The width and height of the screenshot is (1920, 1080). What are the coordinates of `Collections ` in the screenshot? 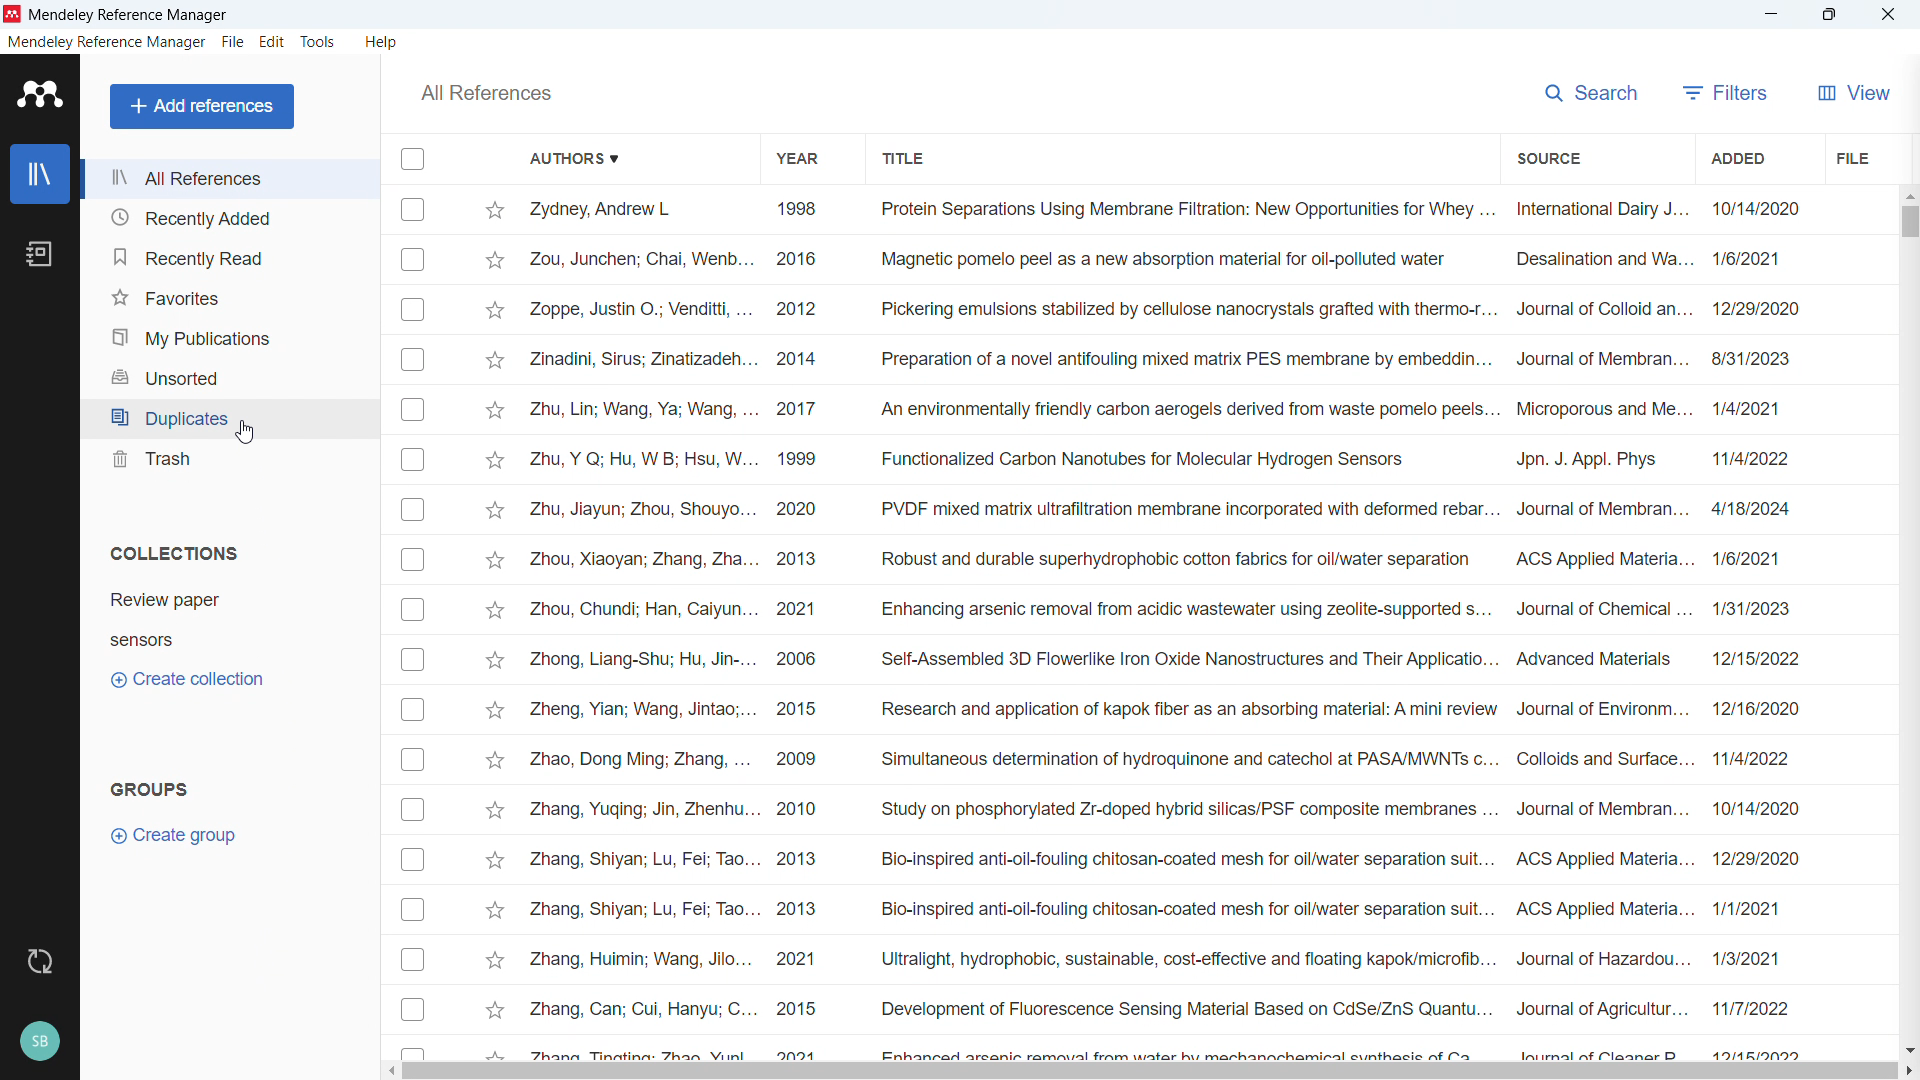 It's located at (171, 554).